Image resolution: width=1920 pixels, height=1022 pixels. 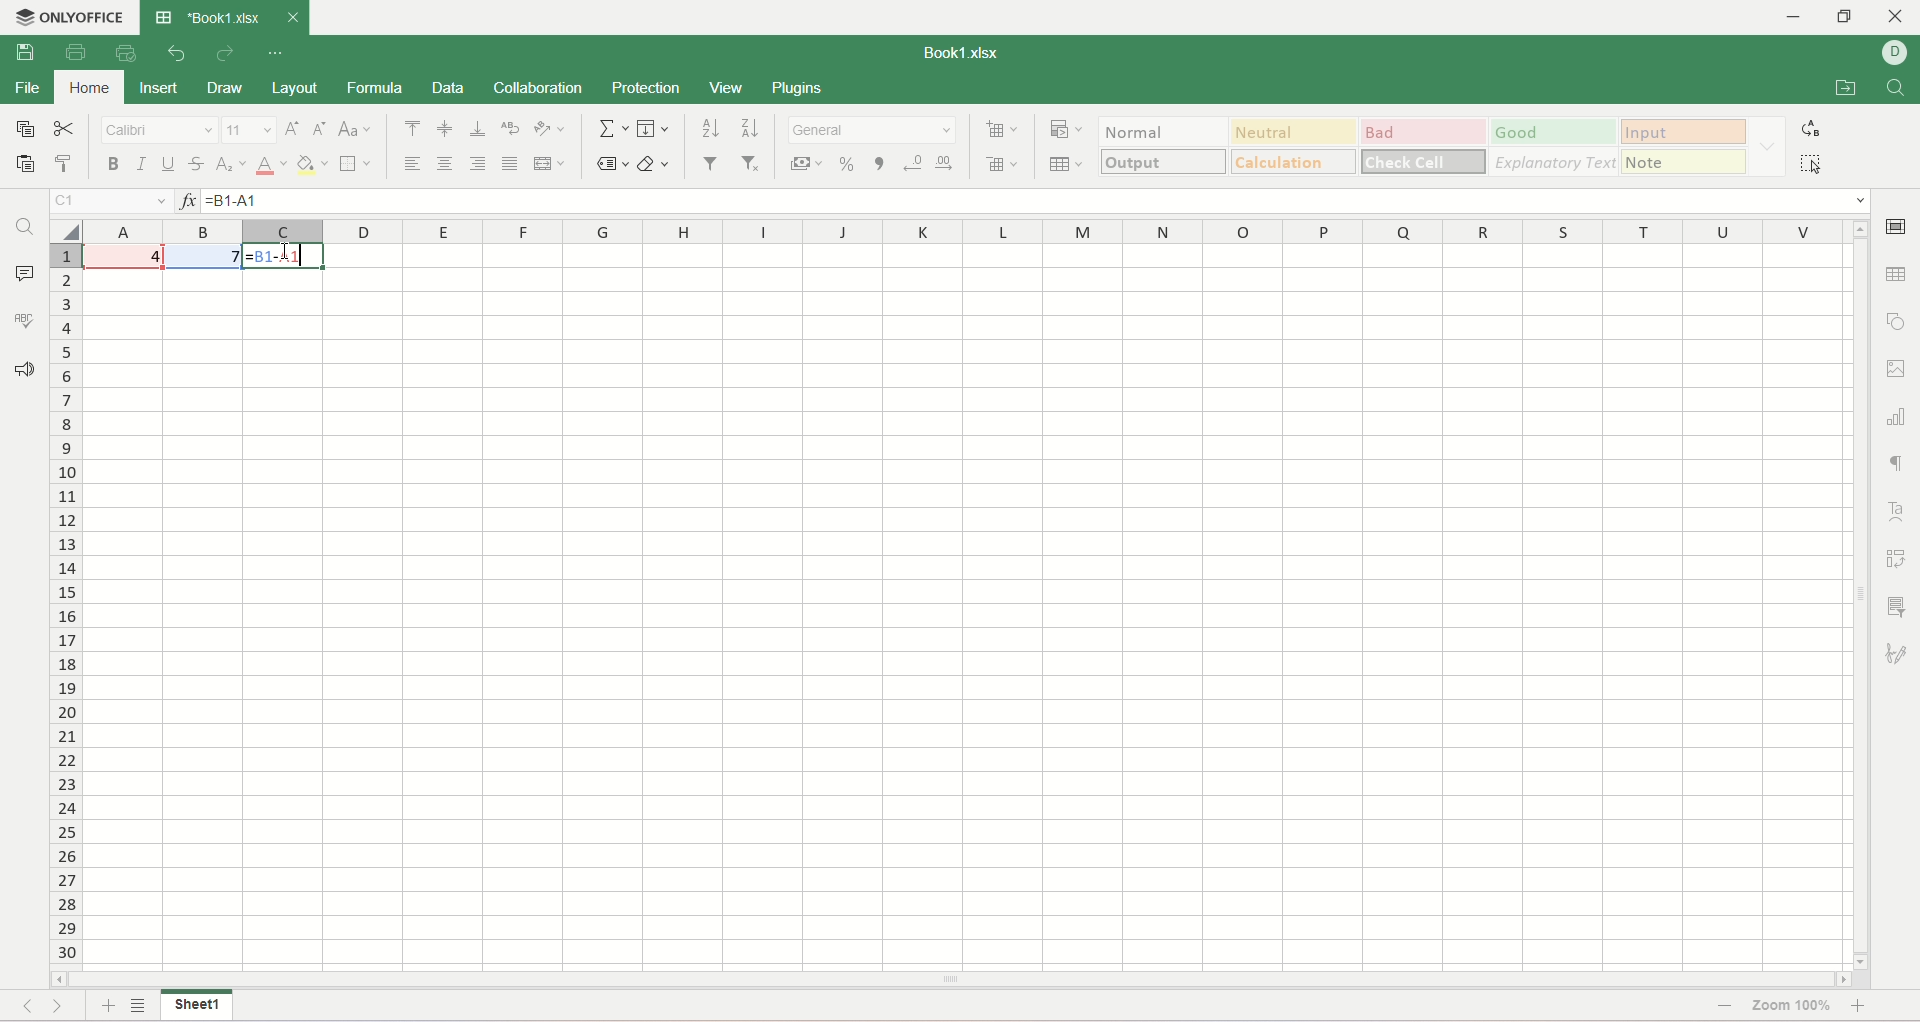 What do you see at coordinates (185, 201) in the screenshot?
I see `insert function` at bounding box center [185, 201].